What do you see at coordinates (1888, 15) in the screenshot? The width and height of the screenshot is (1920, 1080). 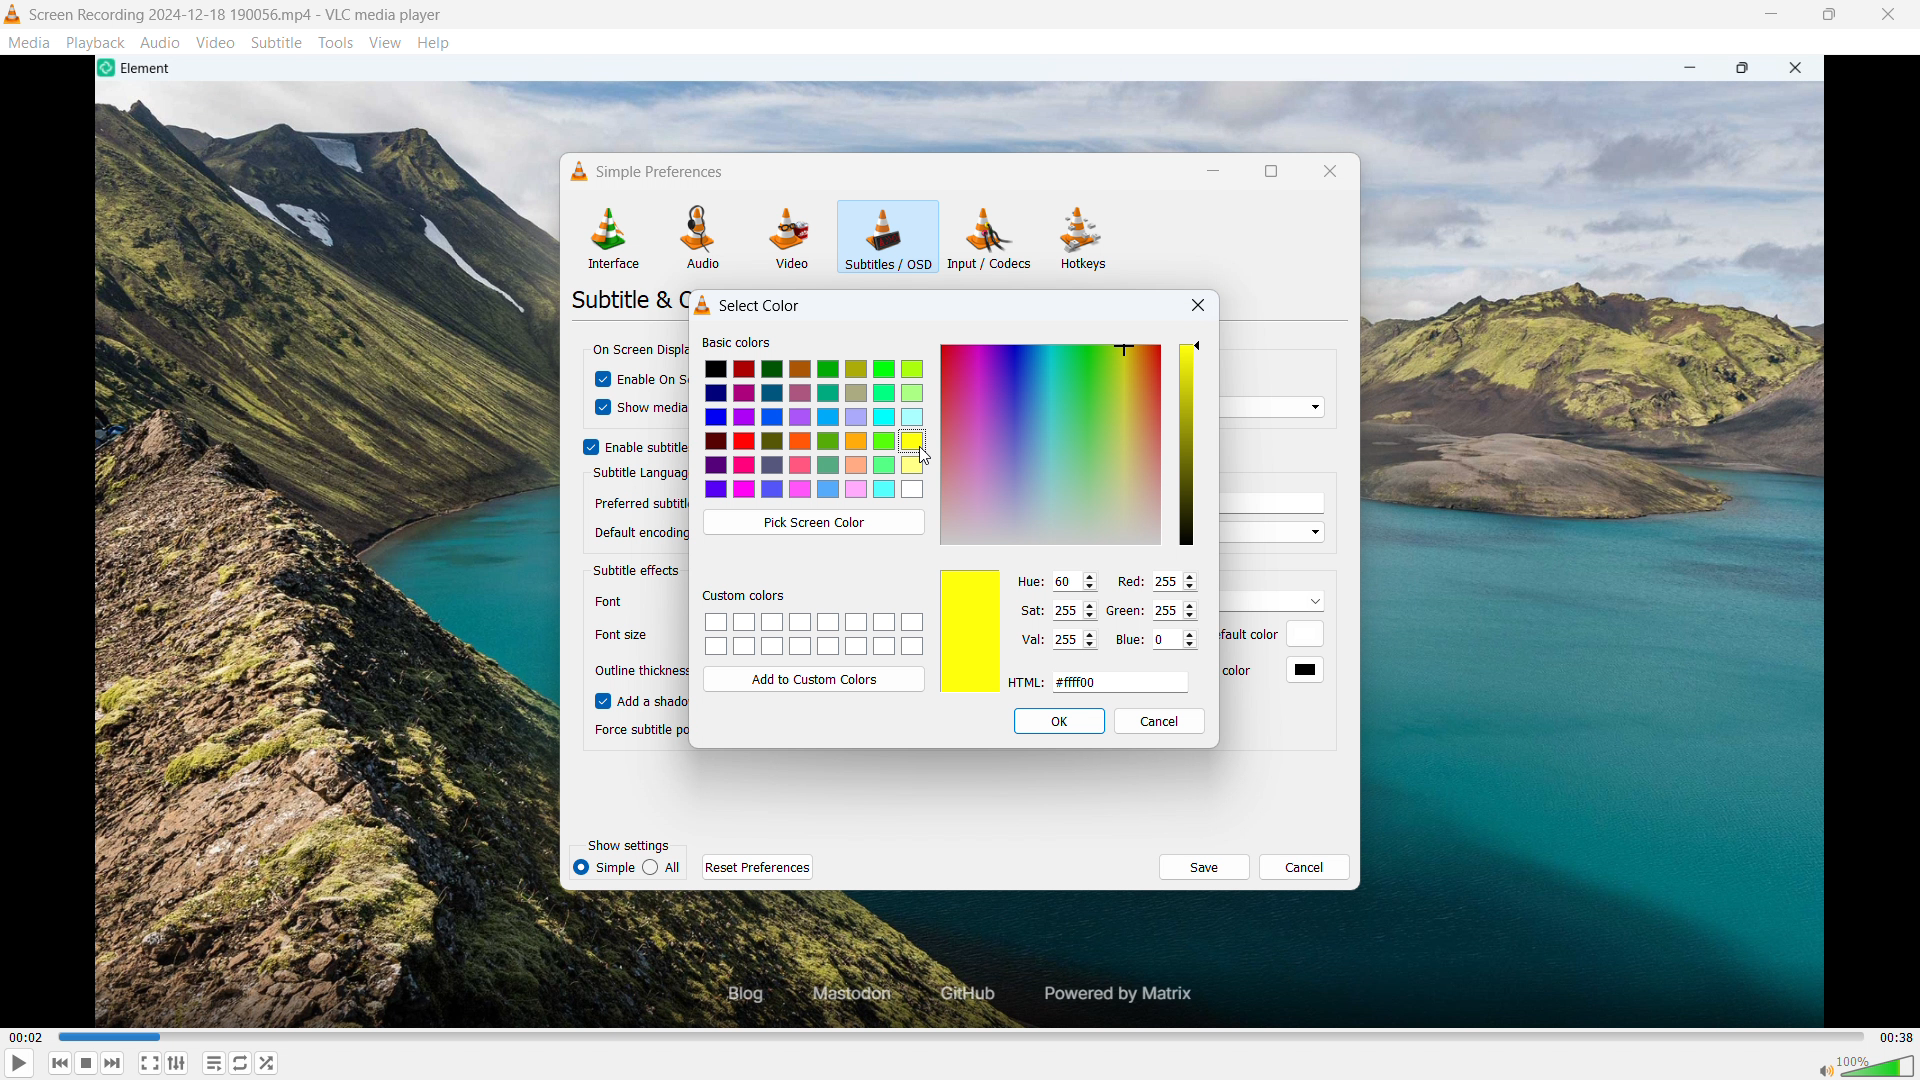 I see `Close ` at bounding box center [1888, 15].